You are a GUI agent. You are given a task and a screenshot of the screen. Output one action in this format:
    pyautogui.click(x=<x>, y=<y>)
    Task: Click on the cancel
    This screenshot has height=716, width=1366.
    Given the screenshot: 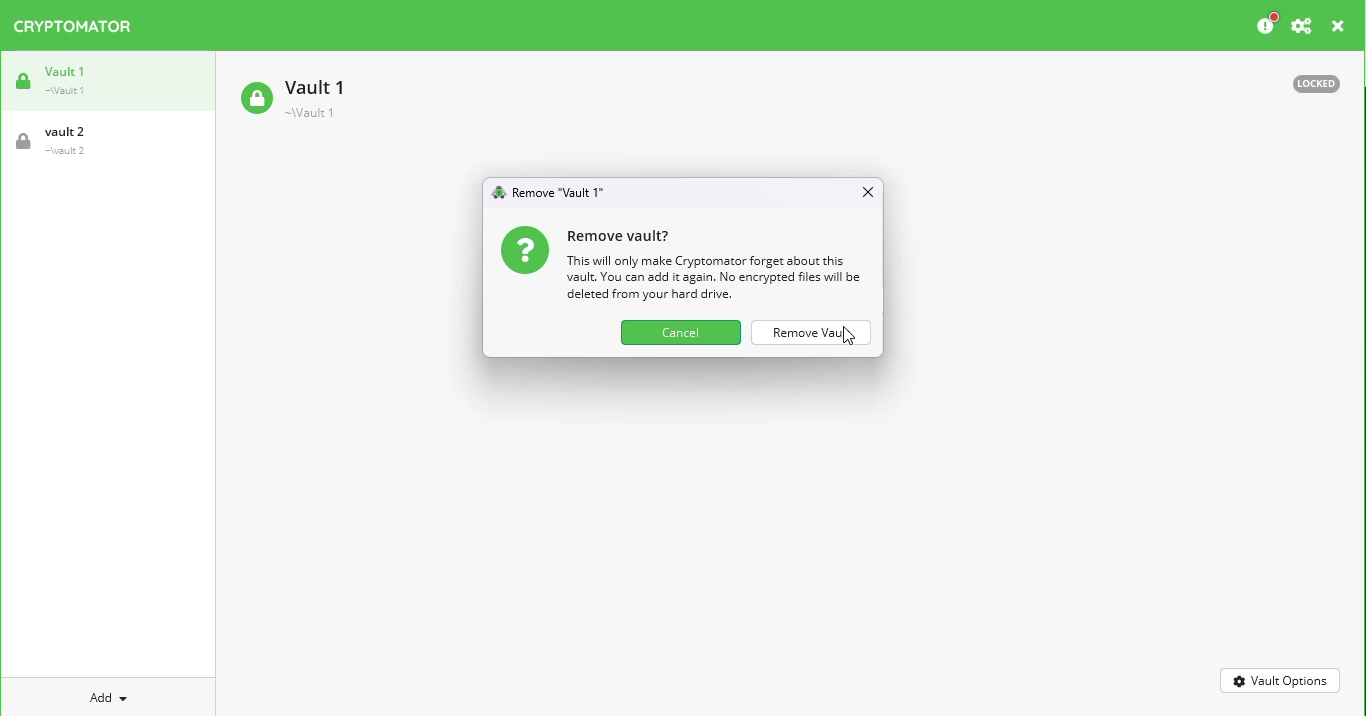 What is the action you would take?
    pyautogui.click(x=681, y=333)
    